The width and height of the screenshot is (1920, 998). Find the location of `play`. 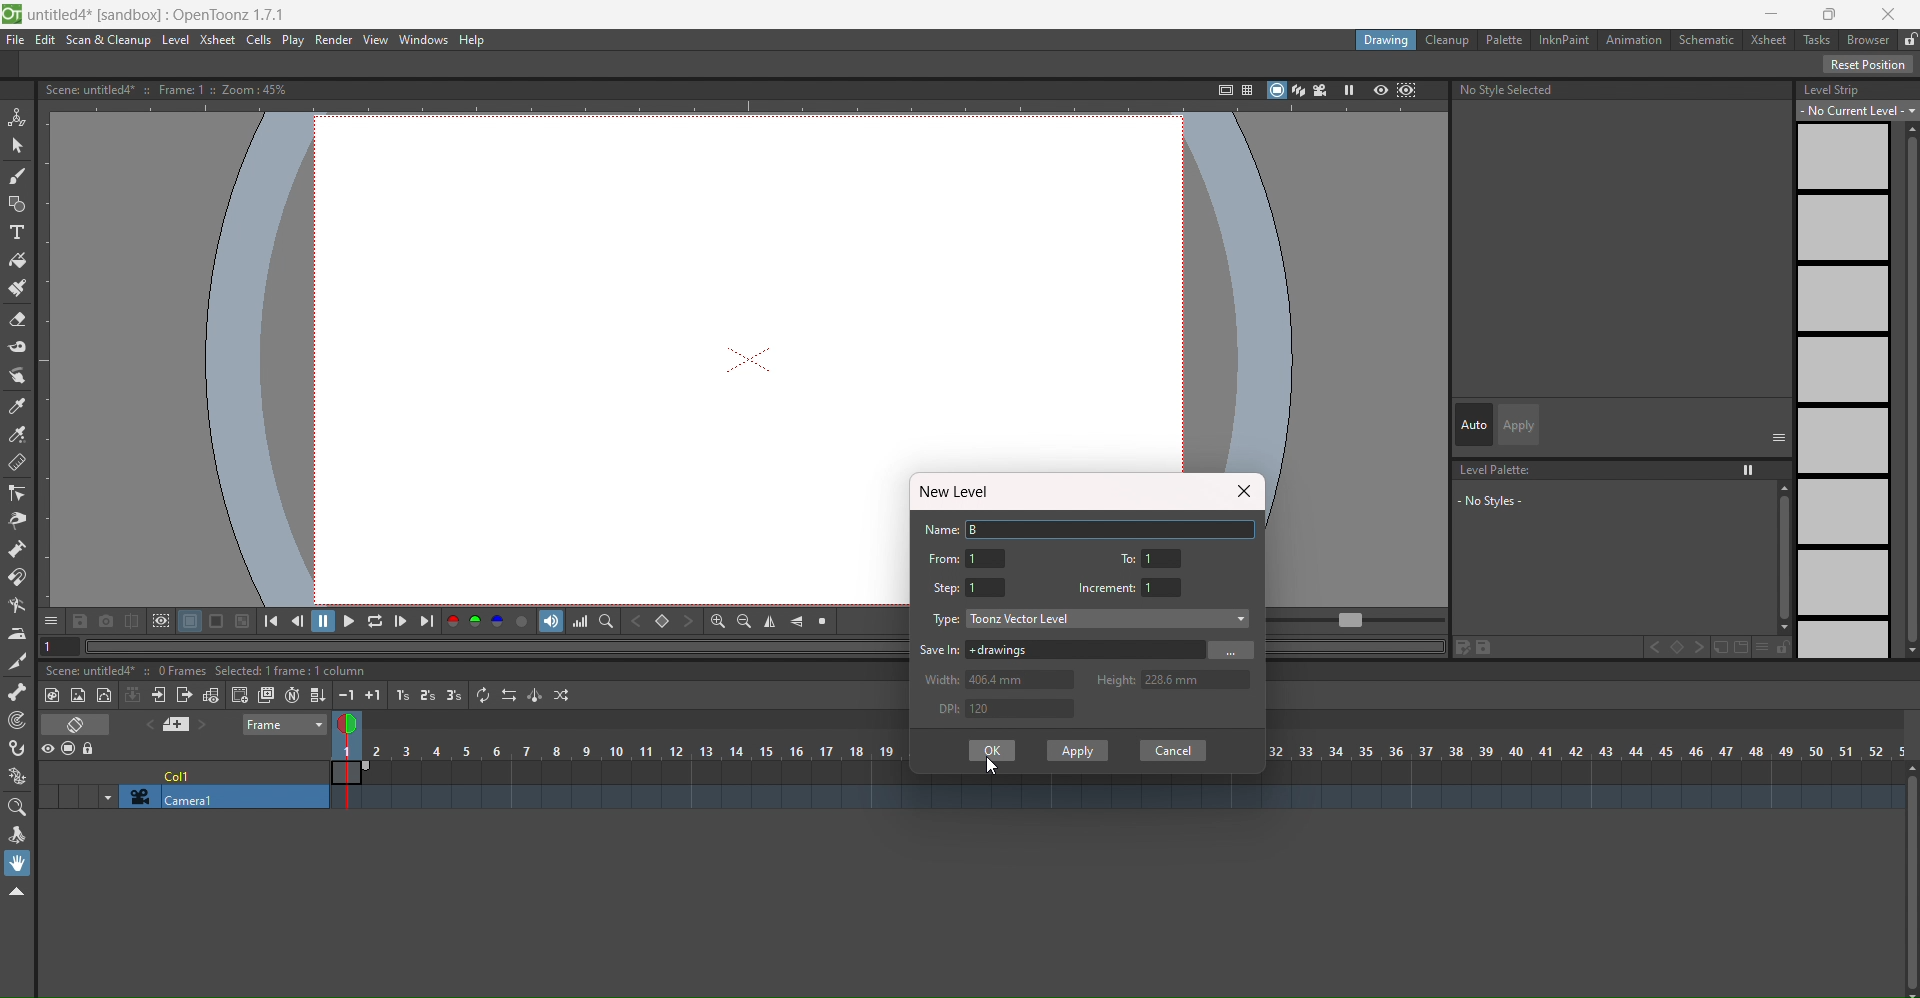

play is located at coordinates (294, 41).